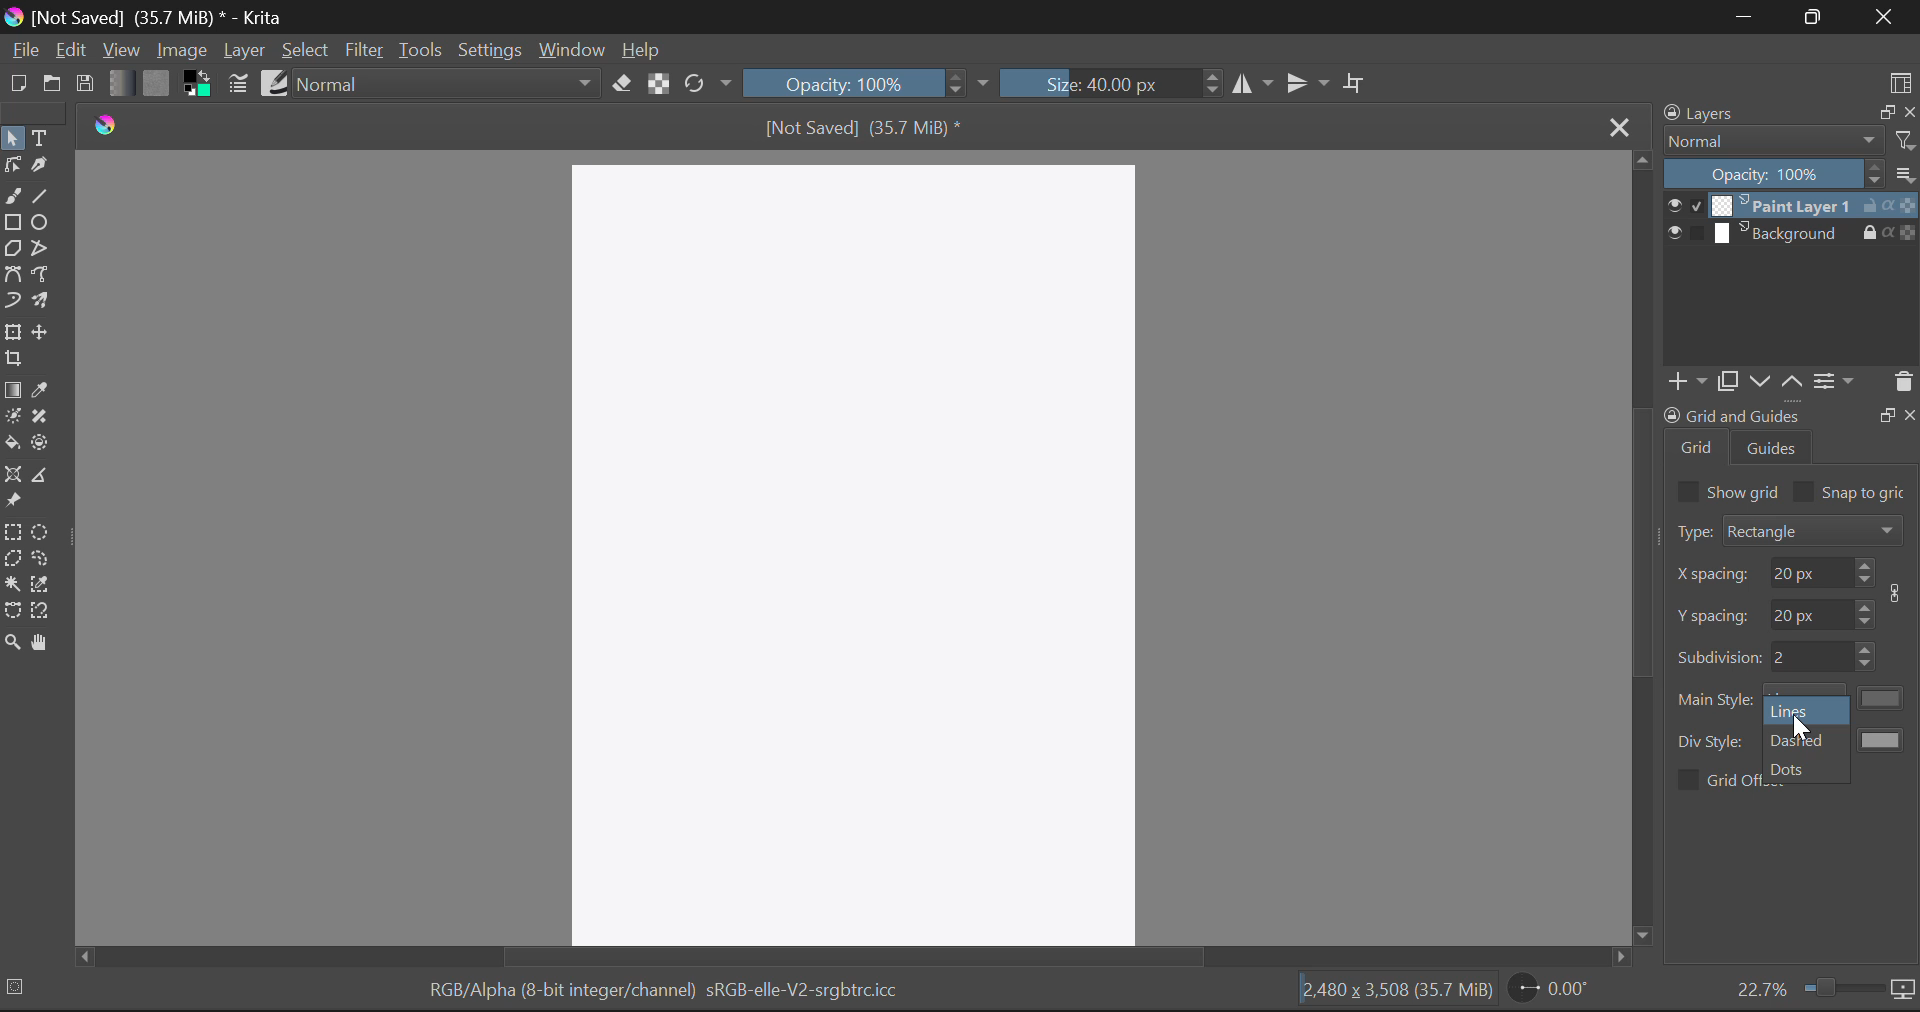  I want to click on Blending Mode, so click(450, 83).